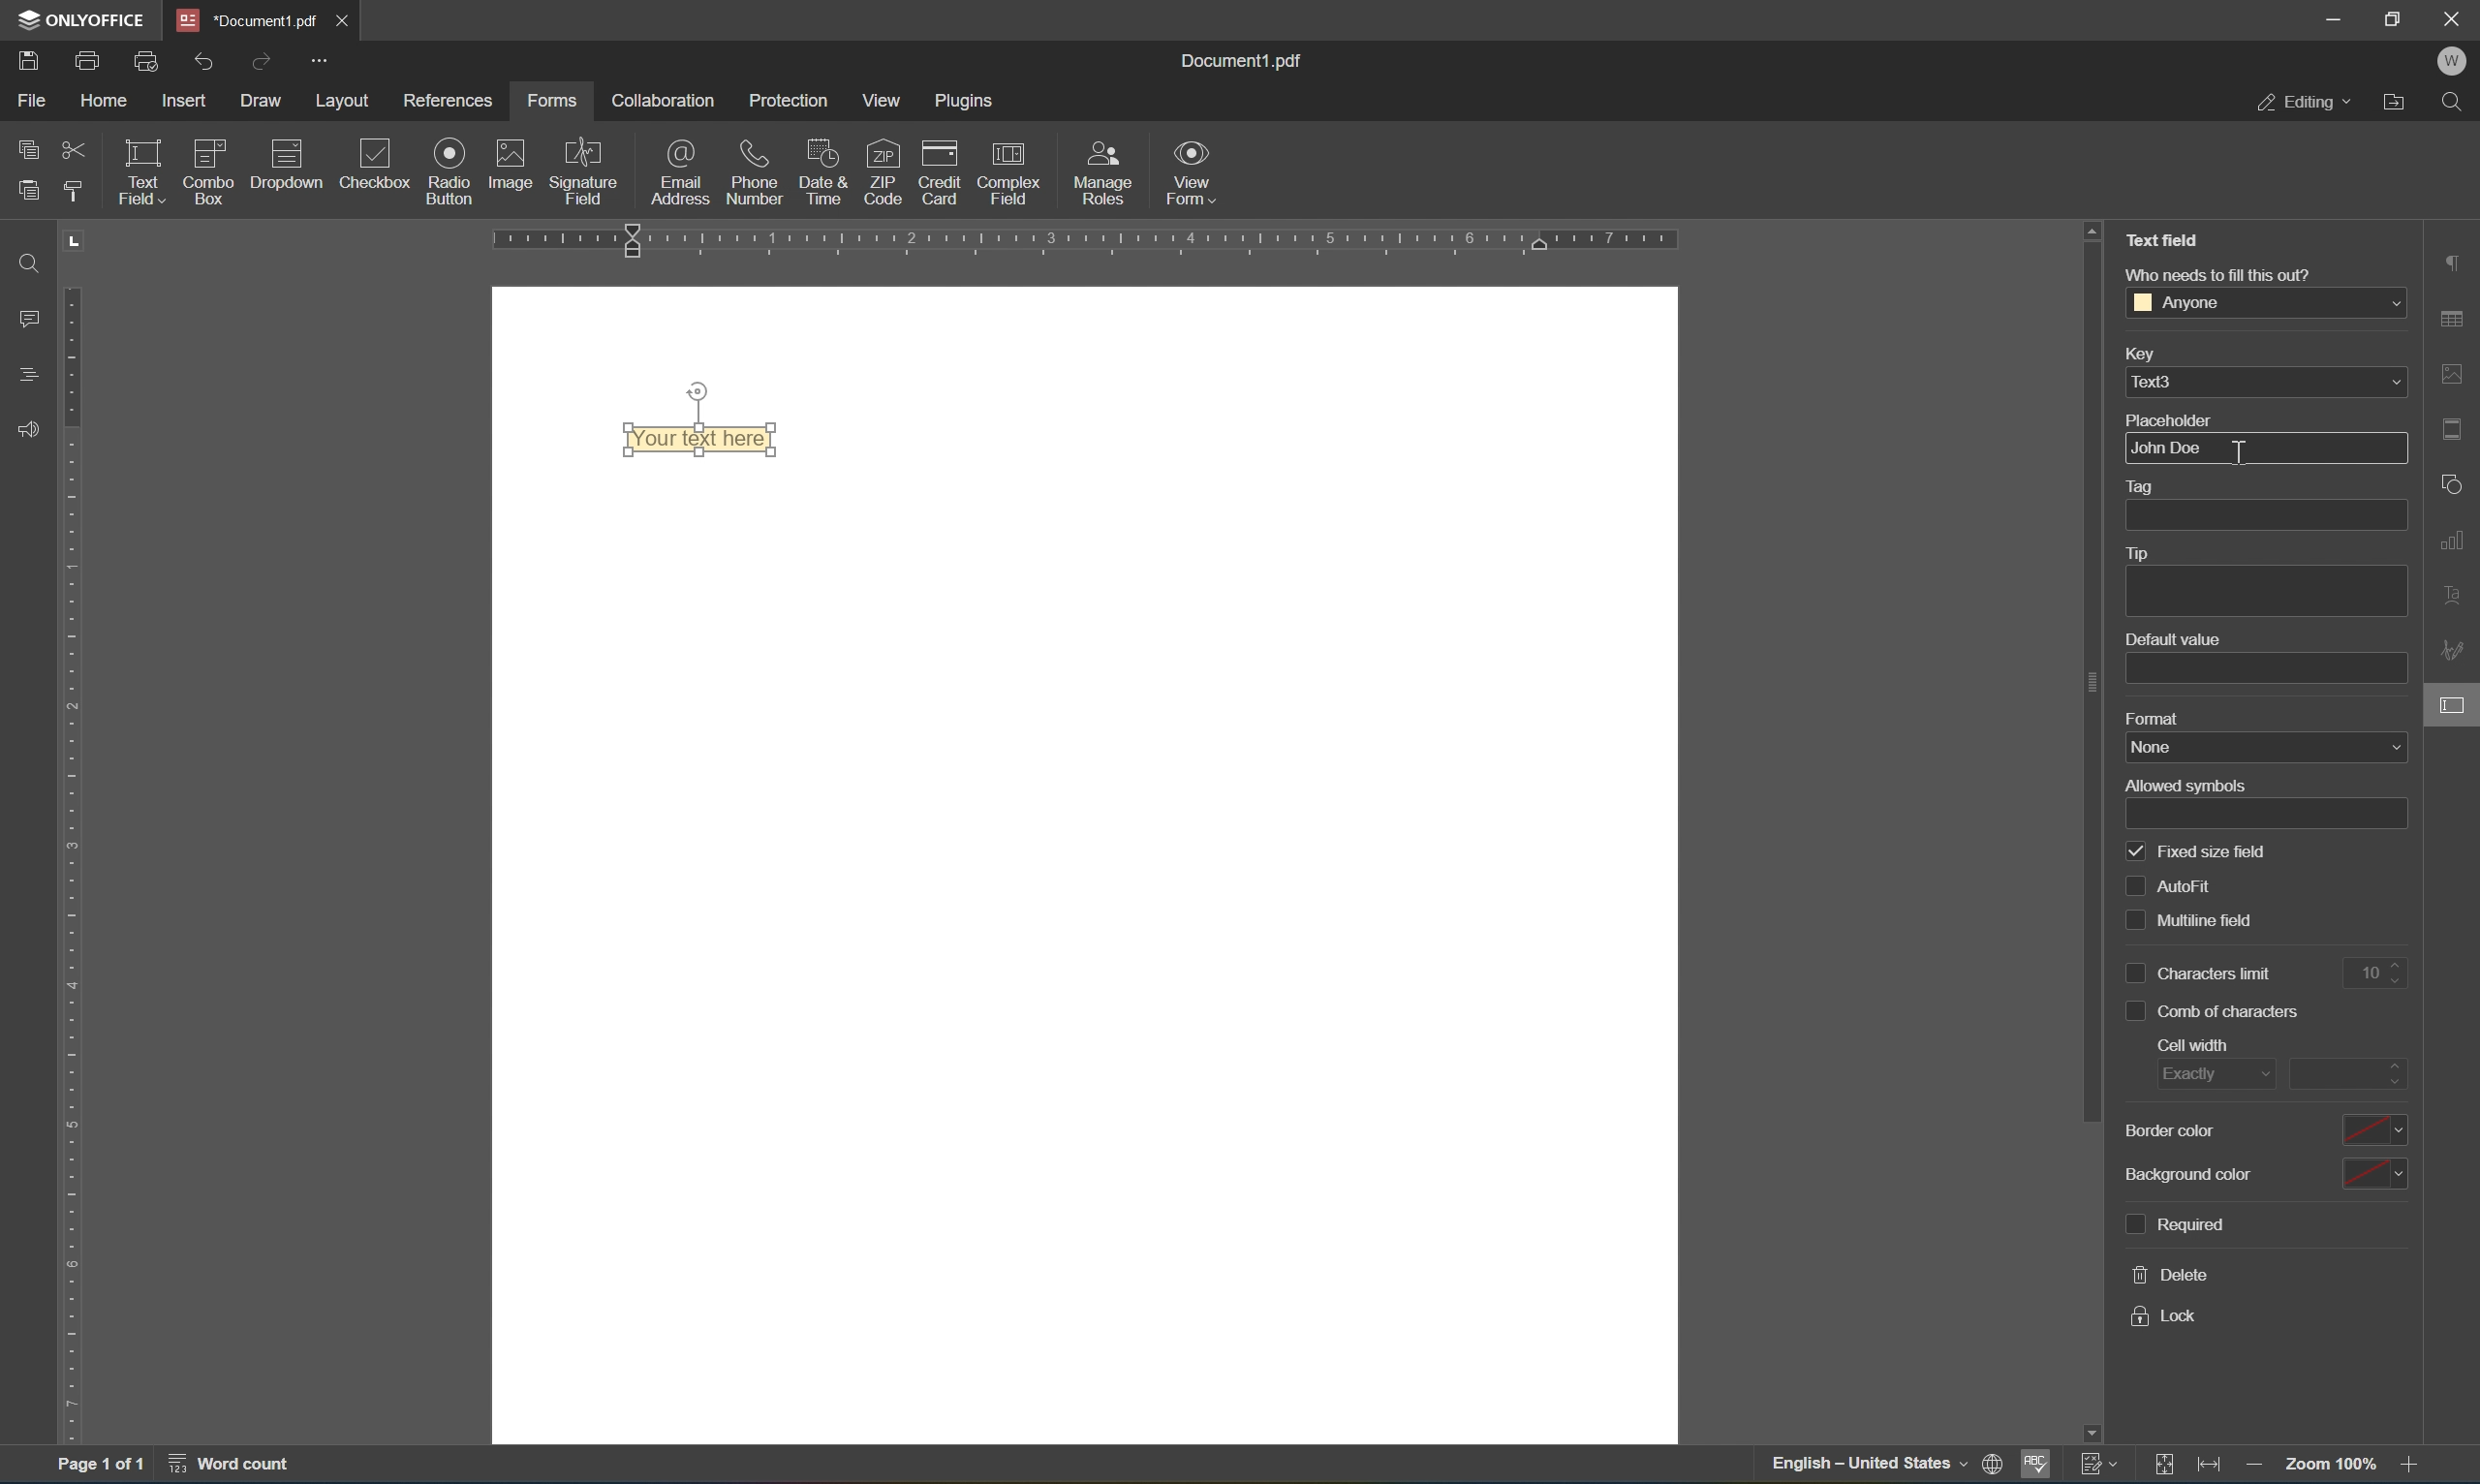  Describe the element at coordinates (2455, 653) in the screenshot. I see `signature settings` at that location.